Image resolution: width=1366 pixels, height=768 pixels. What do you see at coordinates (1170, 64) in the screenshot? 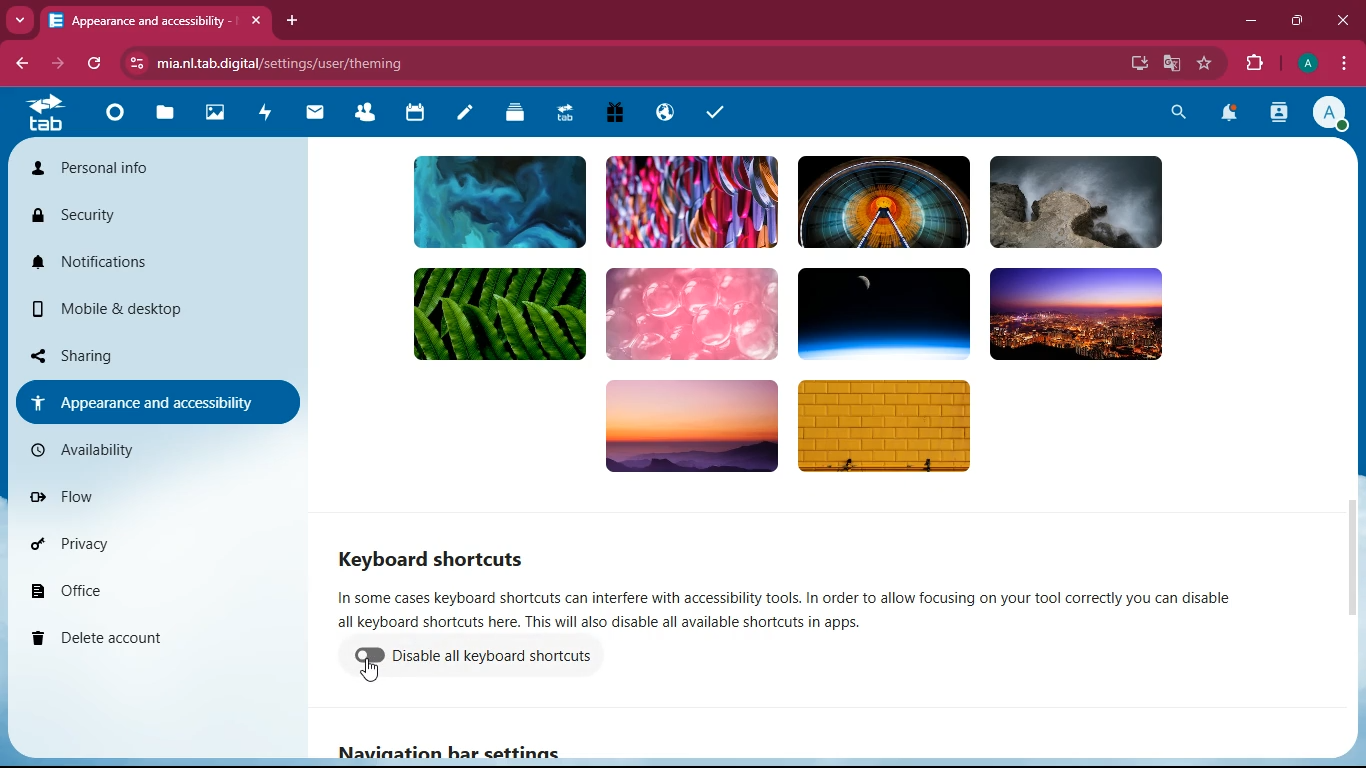
I see `google translate` at bounding box center [1170, 64].